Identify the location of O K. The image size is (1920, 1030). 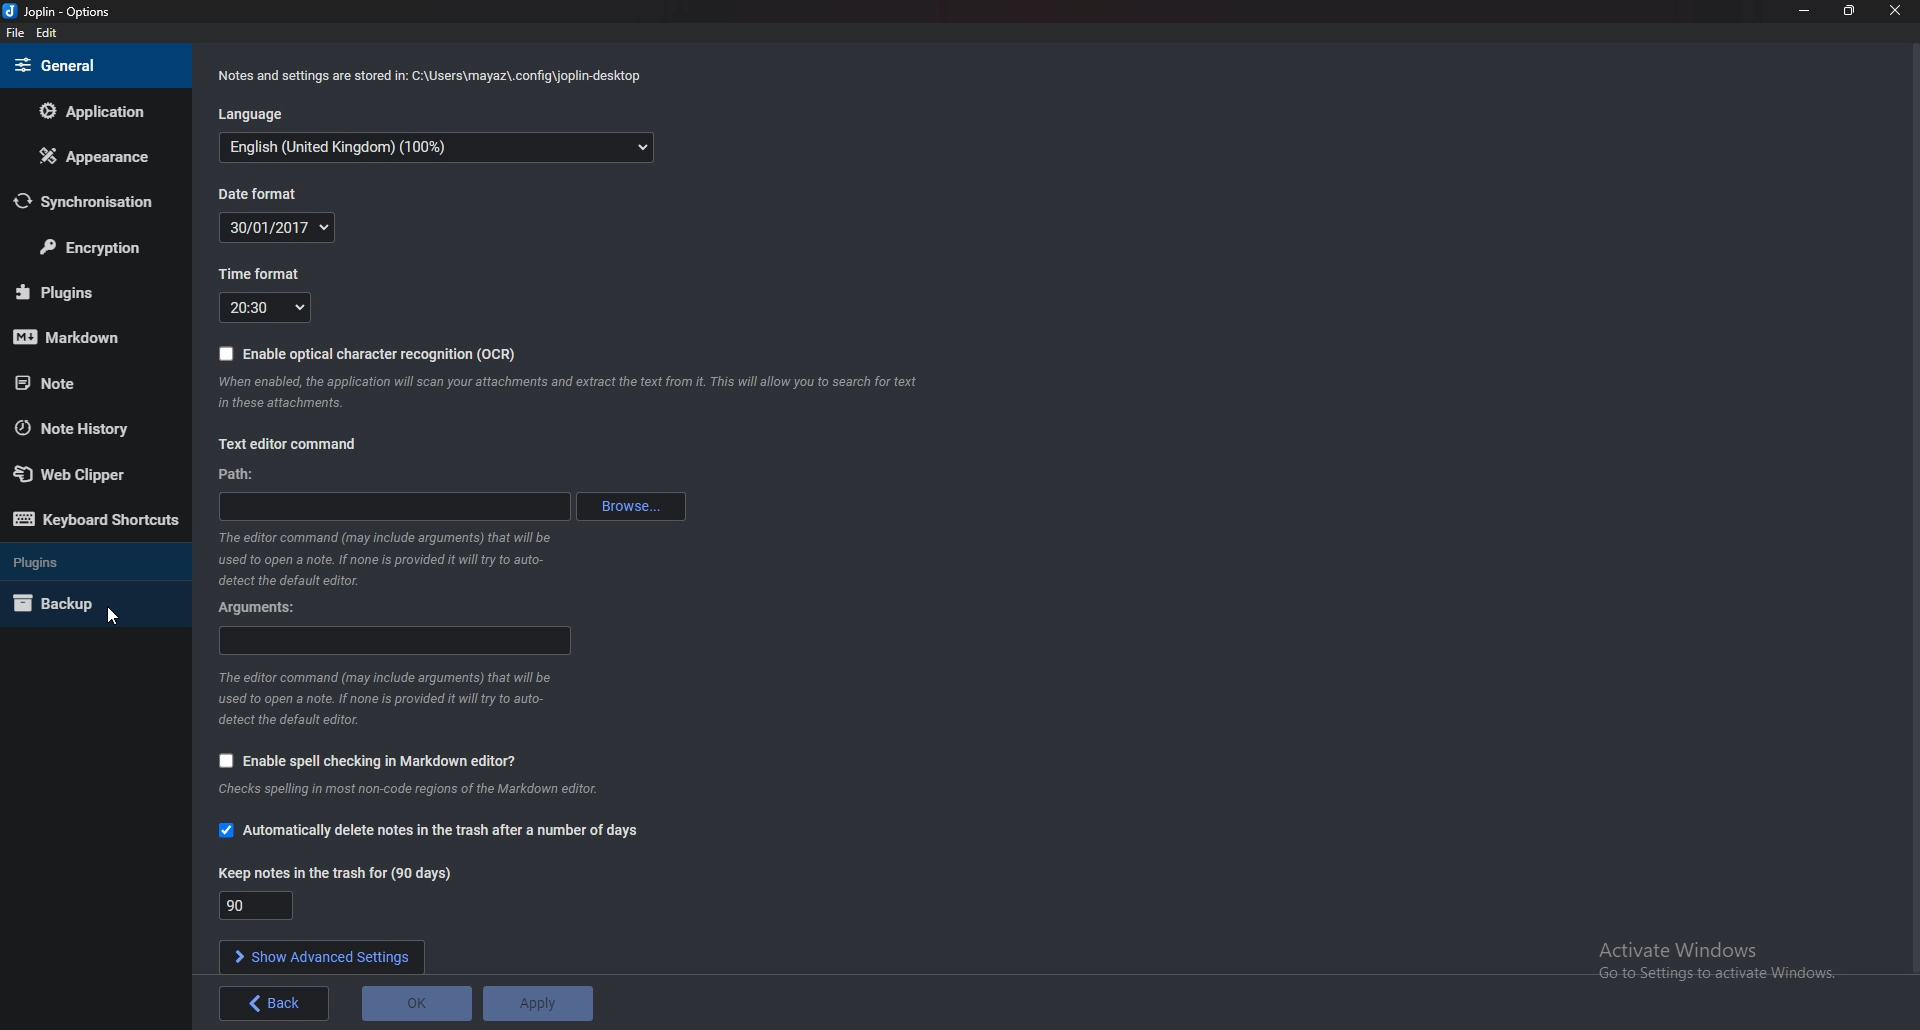
(416, 1005).